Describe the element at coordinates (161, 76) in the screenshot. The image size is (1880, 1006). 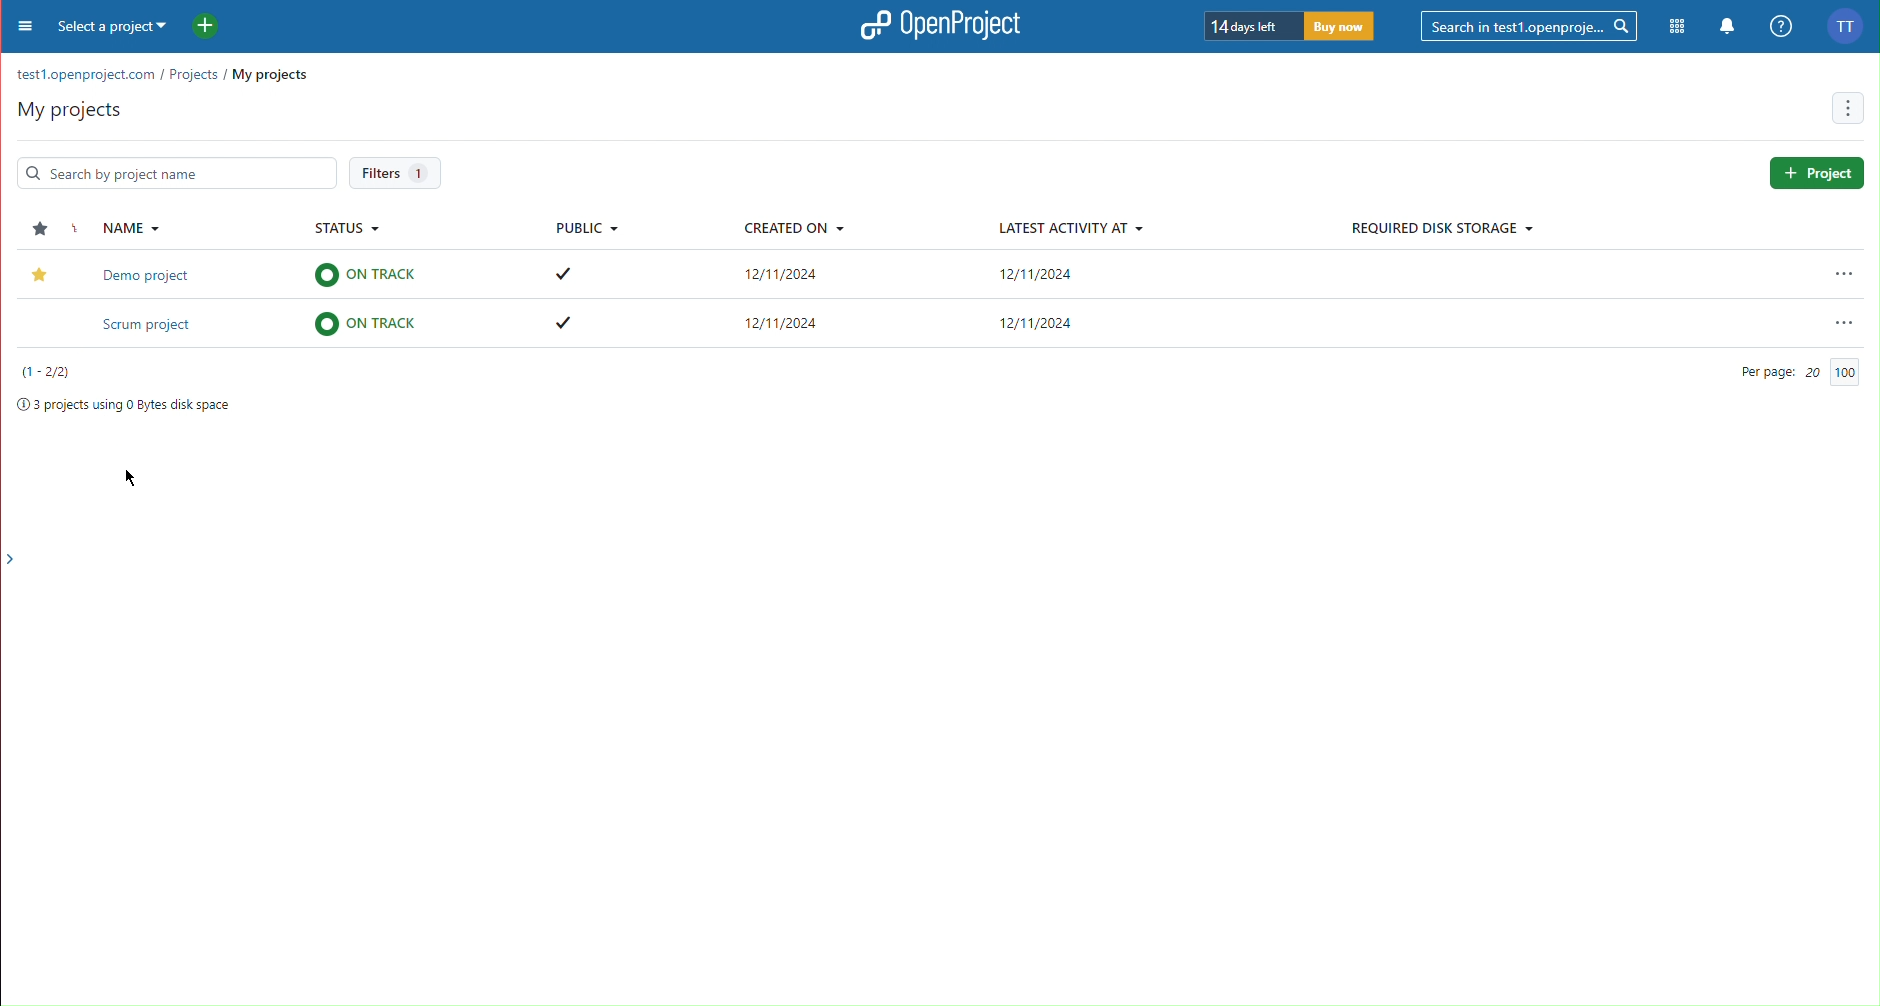
I see `File location` at that location.